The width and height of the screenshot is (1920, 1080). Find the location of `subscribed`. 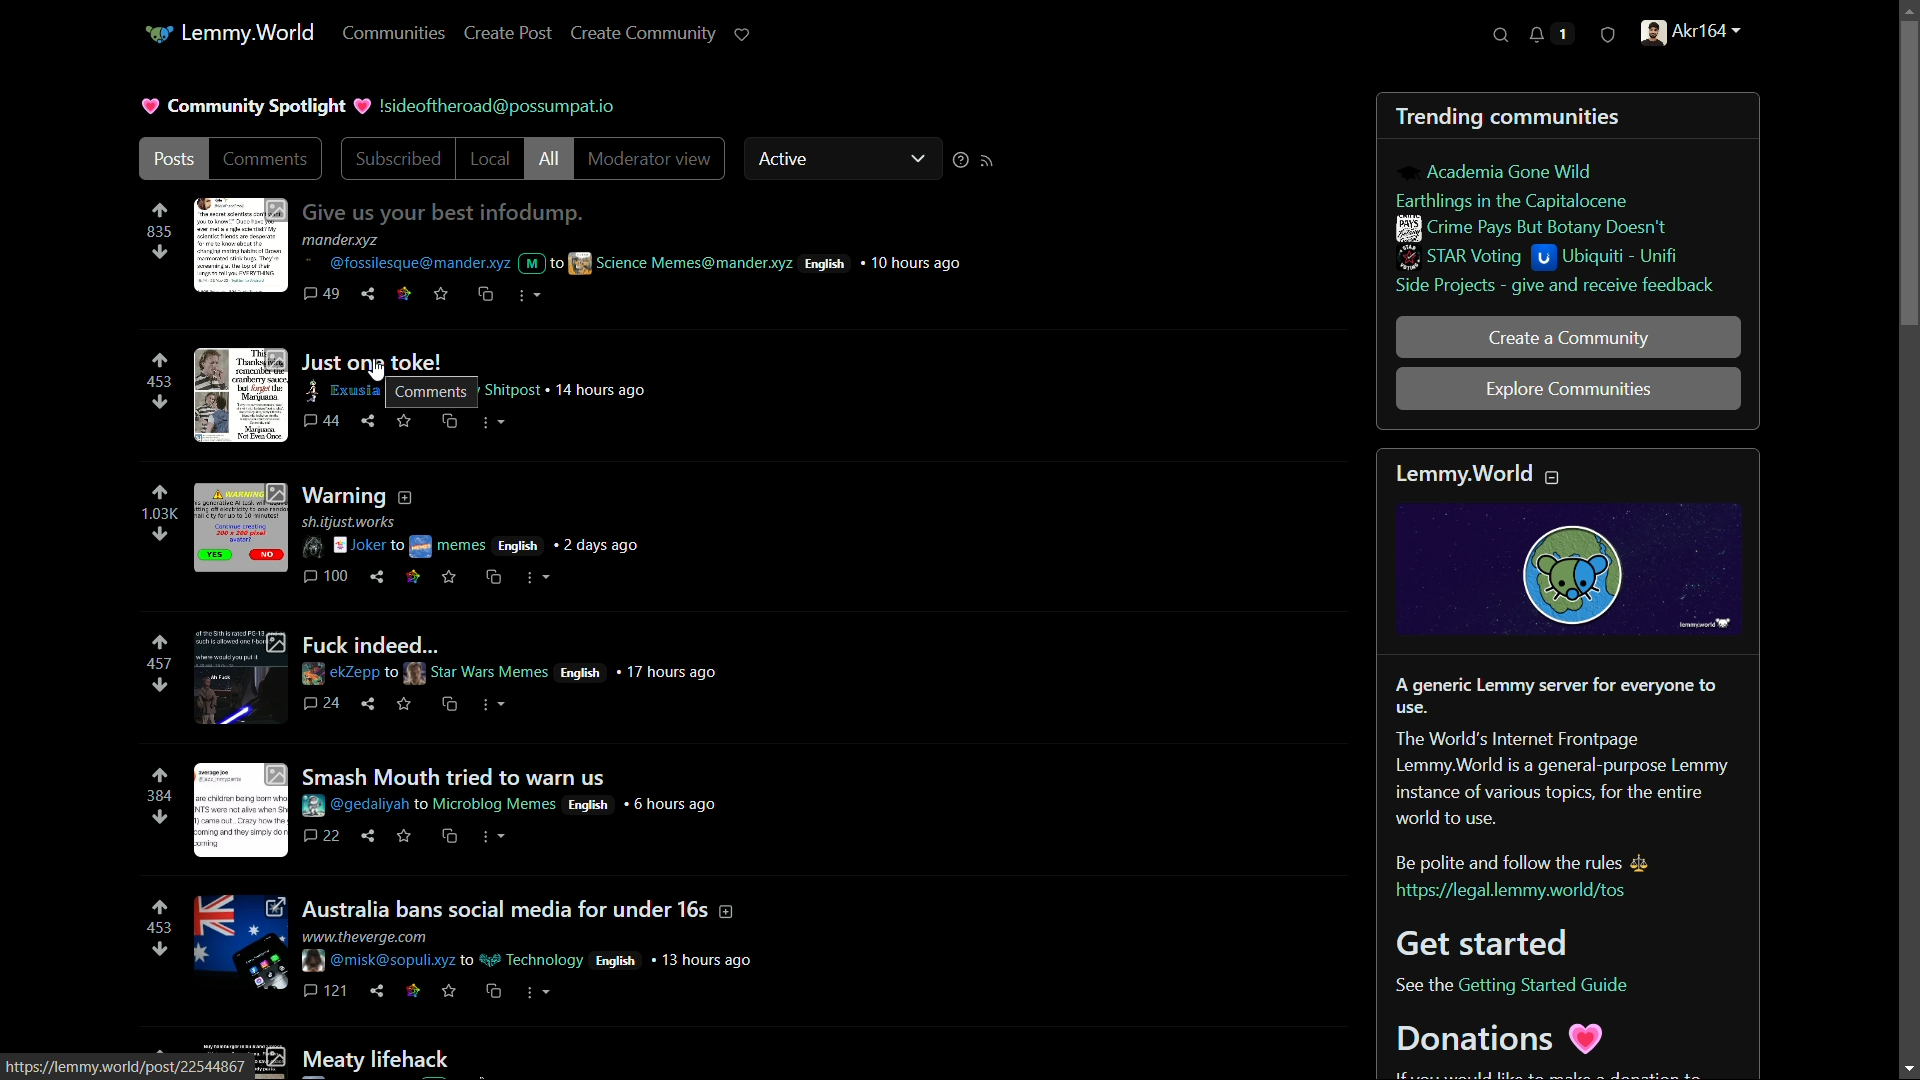

subscribed is located at coordinates (399, 159).